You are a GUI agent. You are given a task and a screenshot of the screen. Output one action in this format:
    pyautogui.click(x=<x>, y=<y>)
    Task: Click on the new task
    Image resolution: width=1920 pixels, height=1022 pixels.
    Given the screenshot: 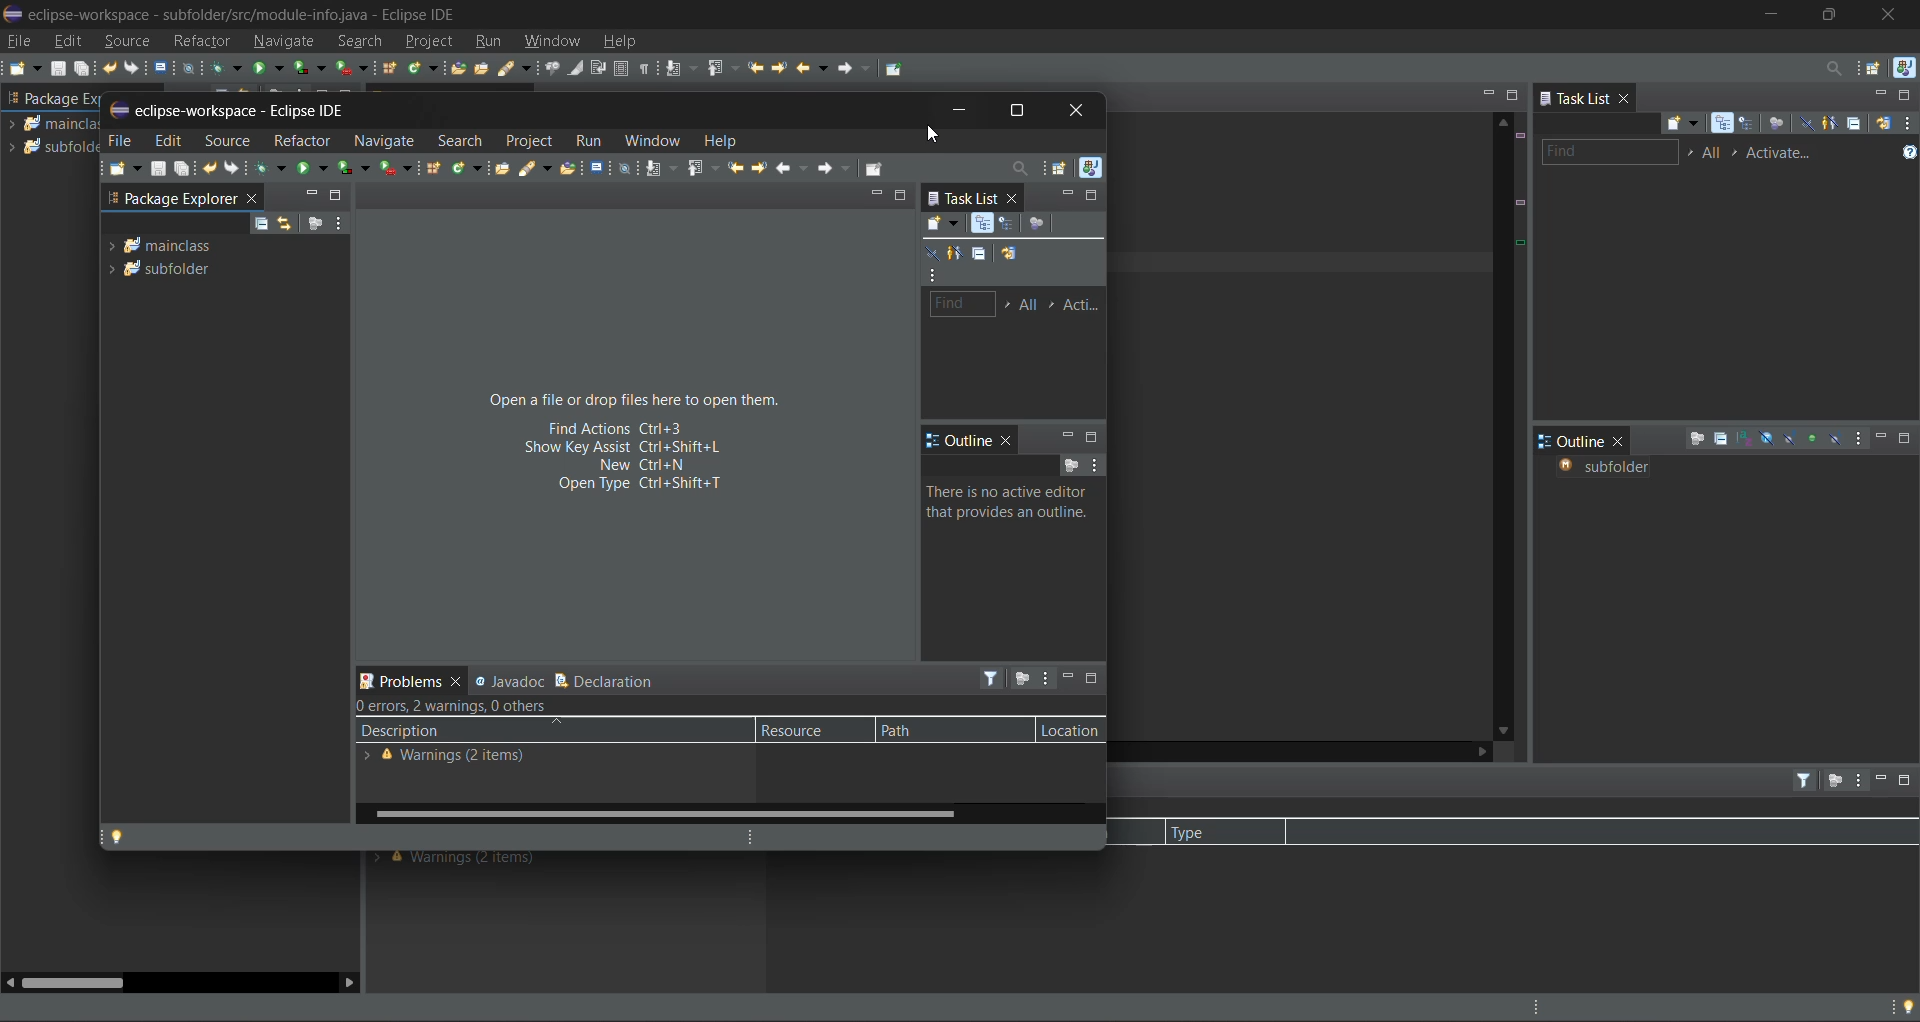 What is the action you would take?
    pyautogui.click(x=945, y=225)
    